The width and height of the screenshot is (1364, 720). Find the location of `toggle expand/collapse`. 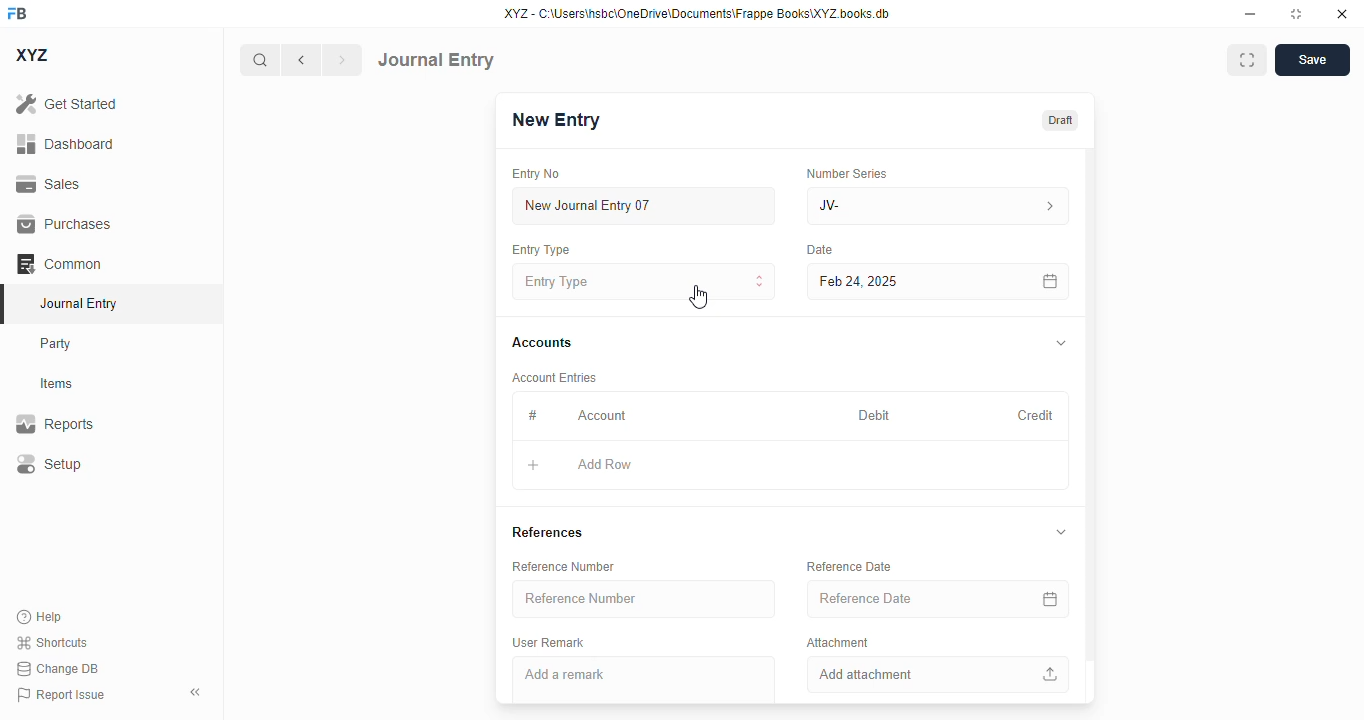

toggle expand/collapse is located at coordinates (1063, 532).